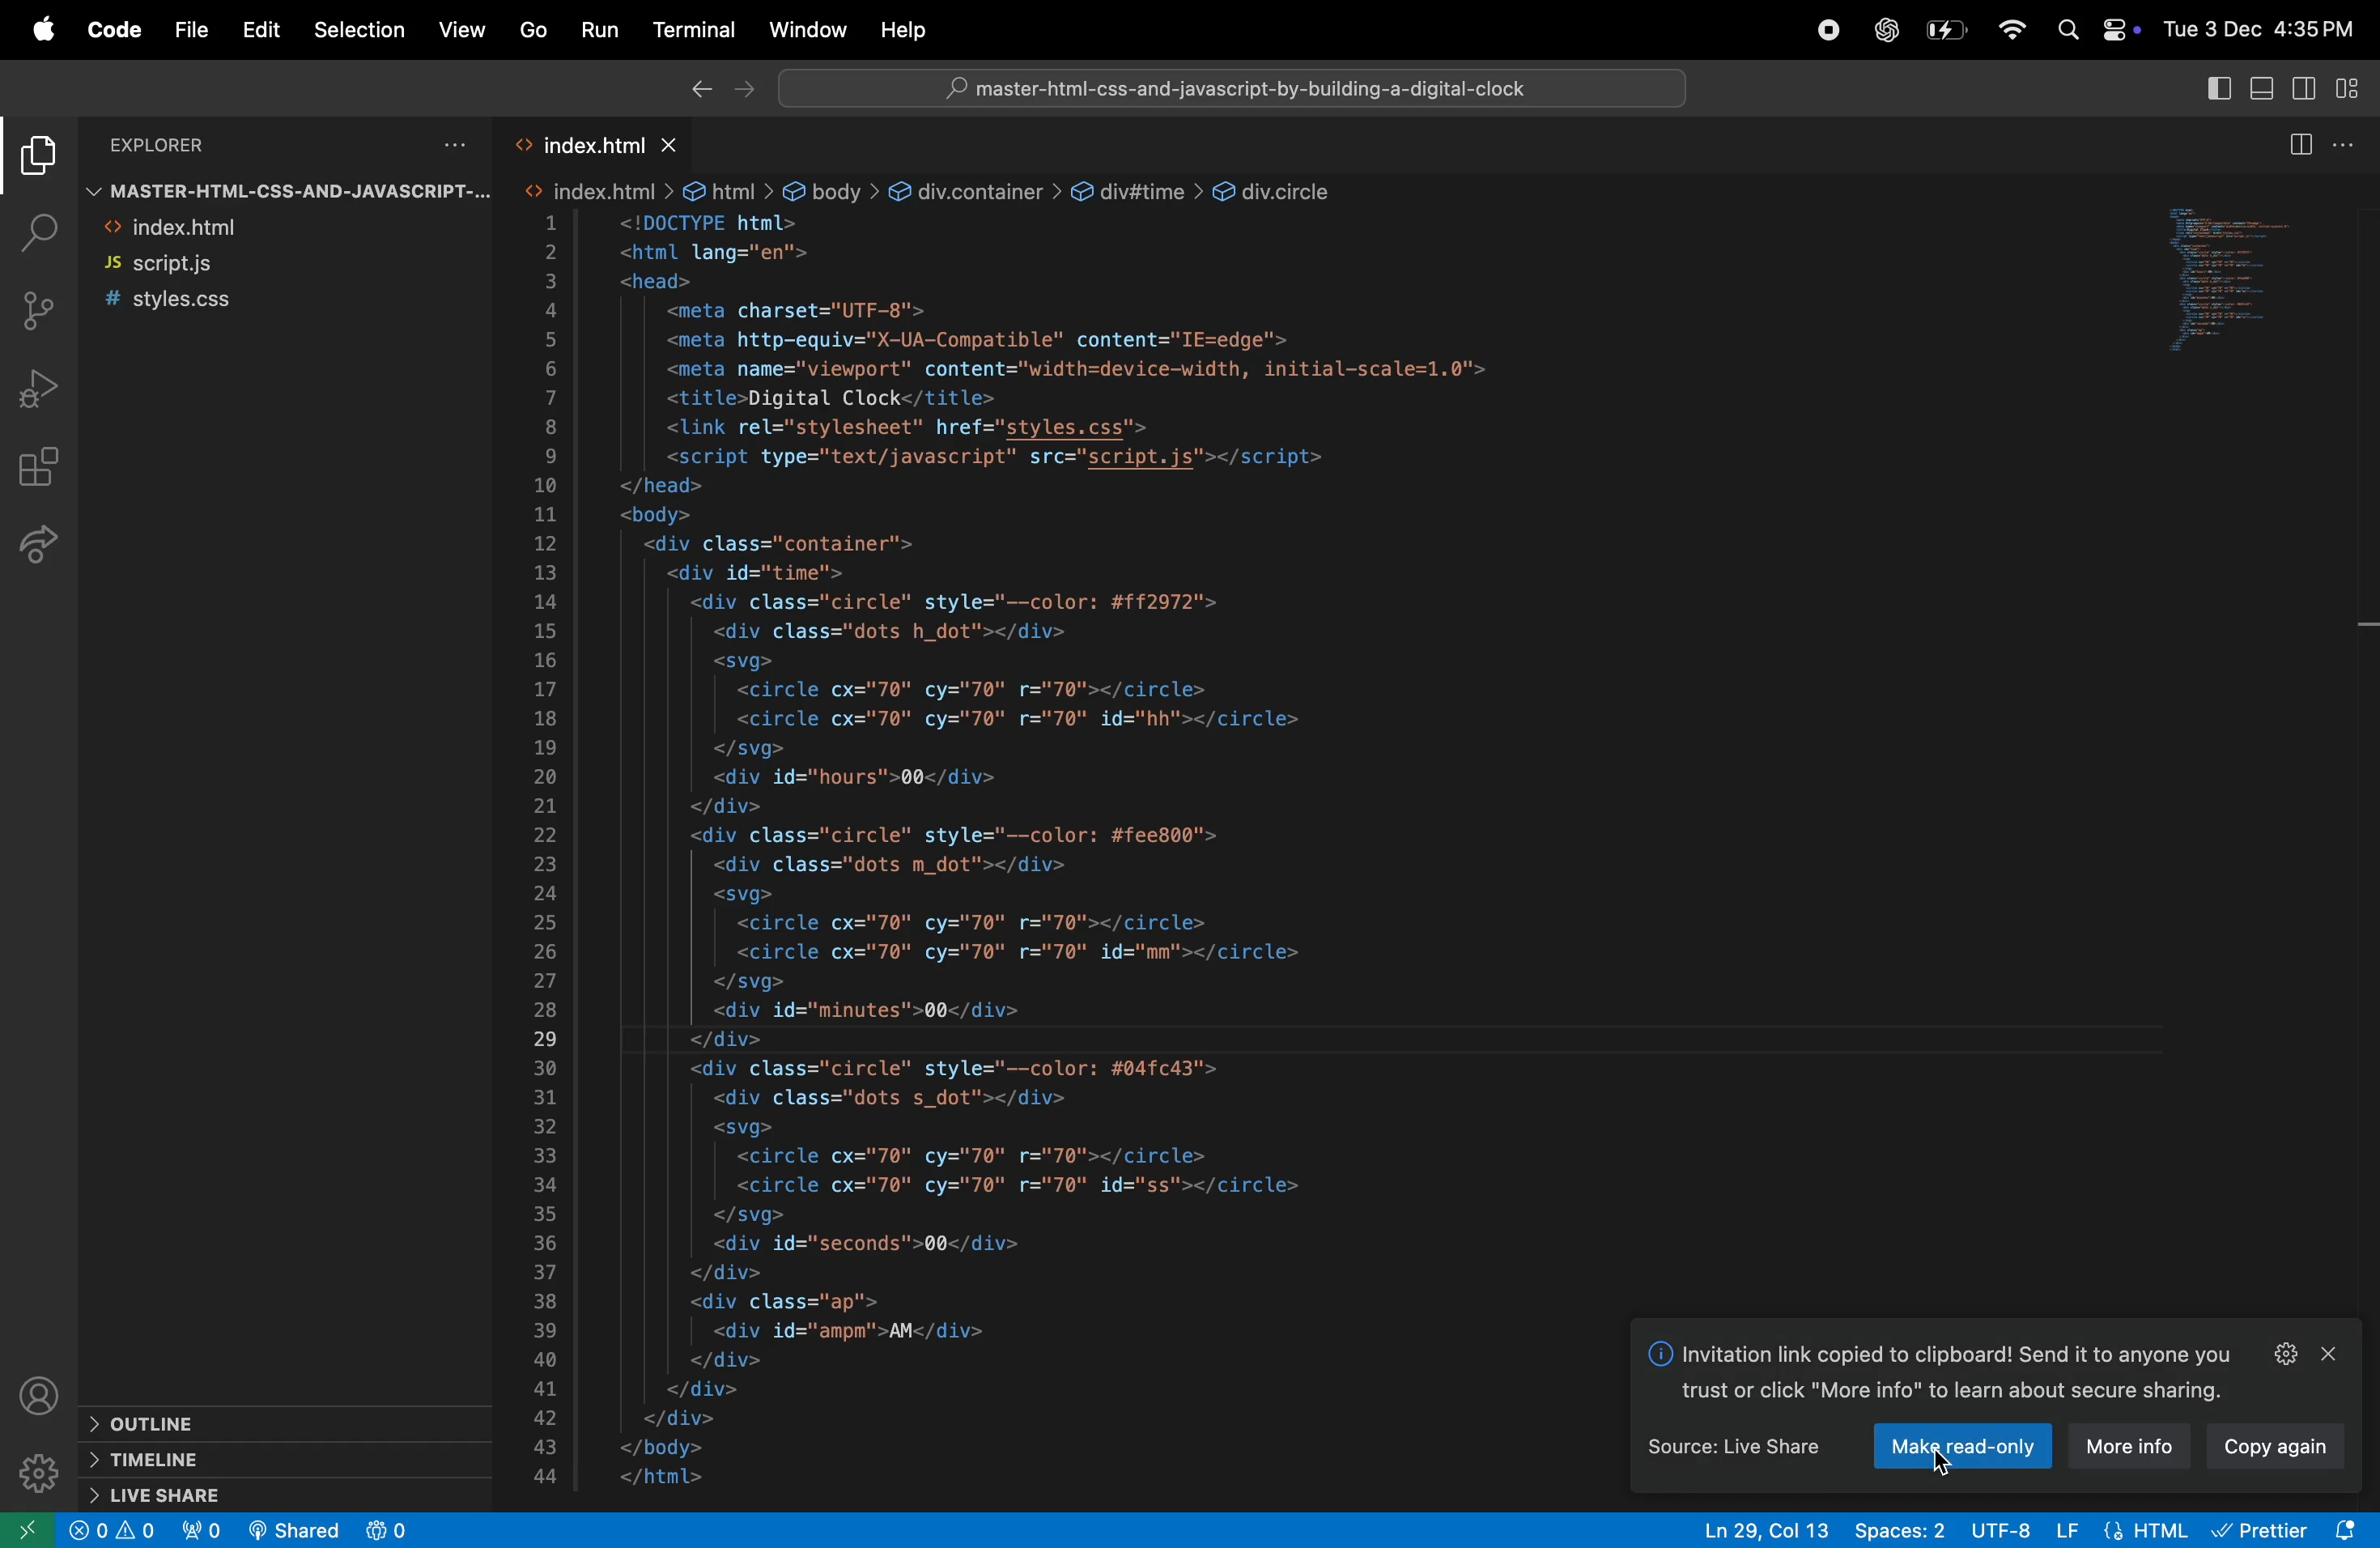 This screenshot has width=2380, height=1548. I want to click on cursor, so click(1936, 1460).